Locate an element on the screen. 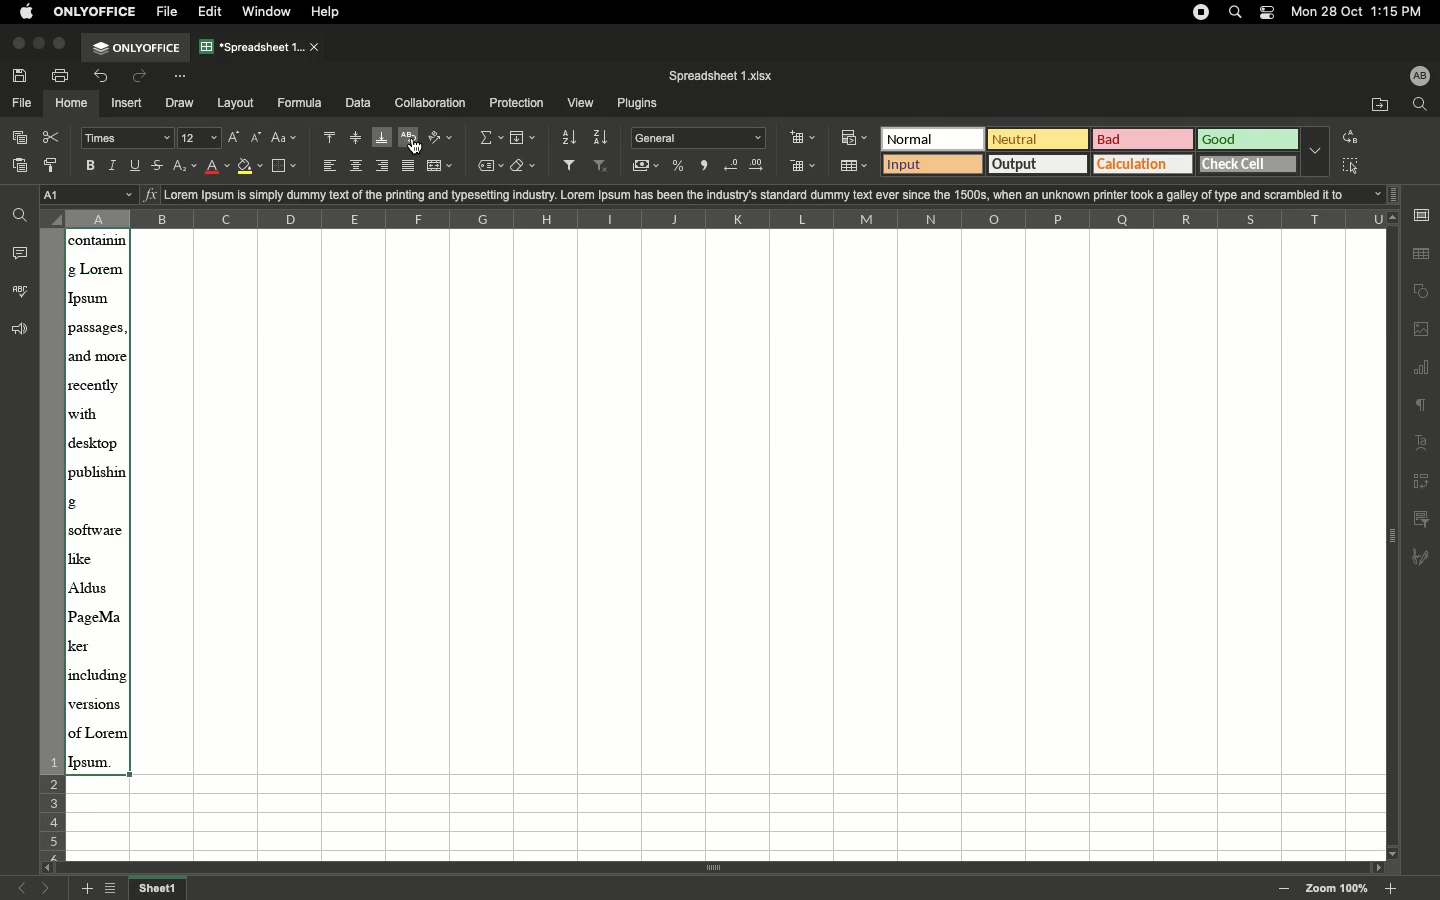 The height and width of the screenshot is (900, 1440). List of sheets is located at coordinates (114, 888).